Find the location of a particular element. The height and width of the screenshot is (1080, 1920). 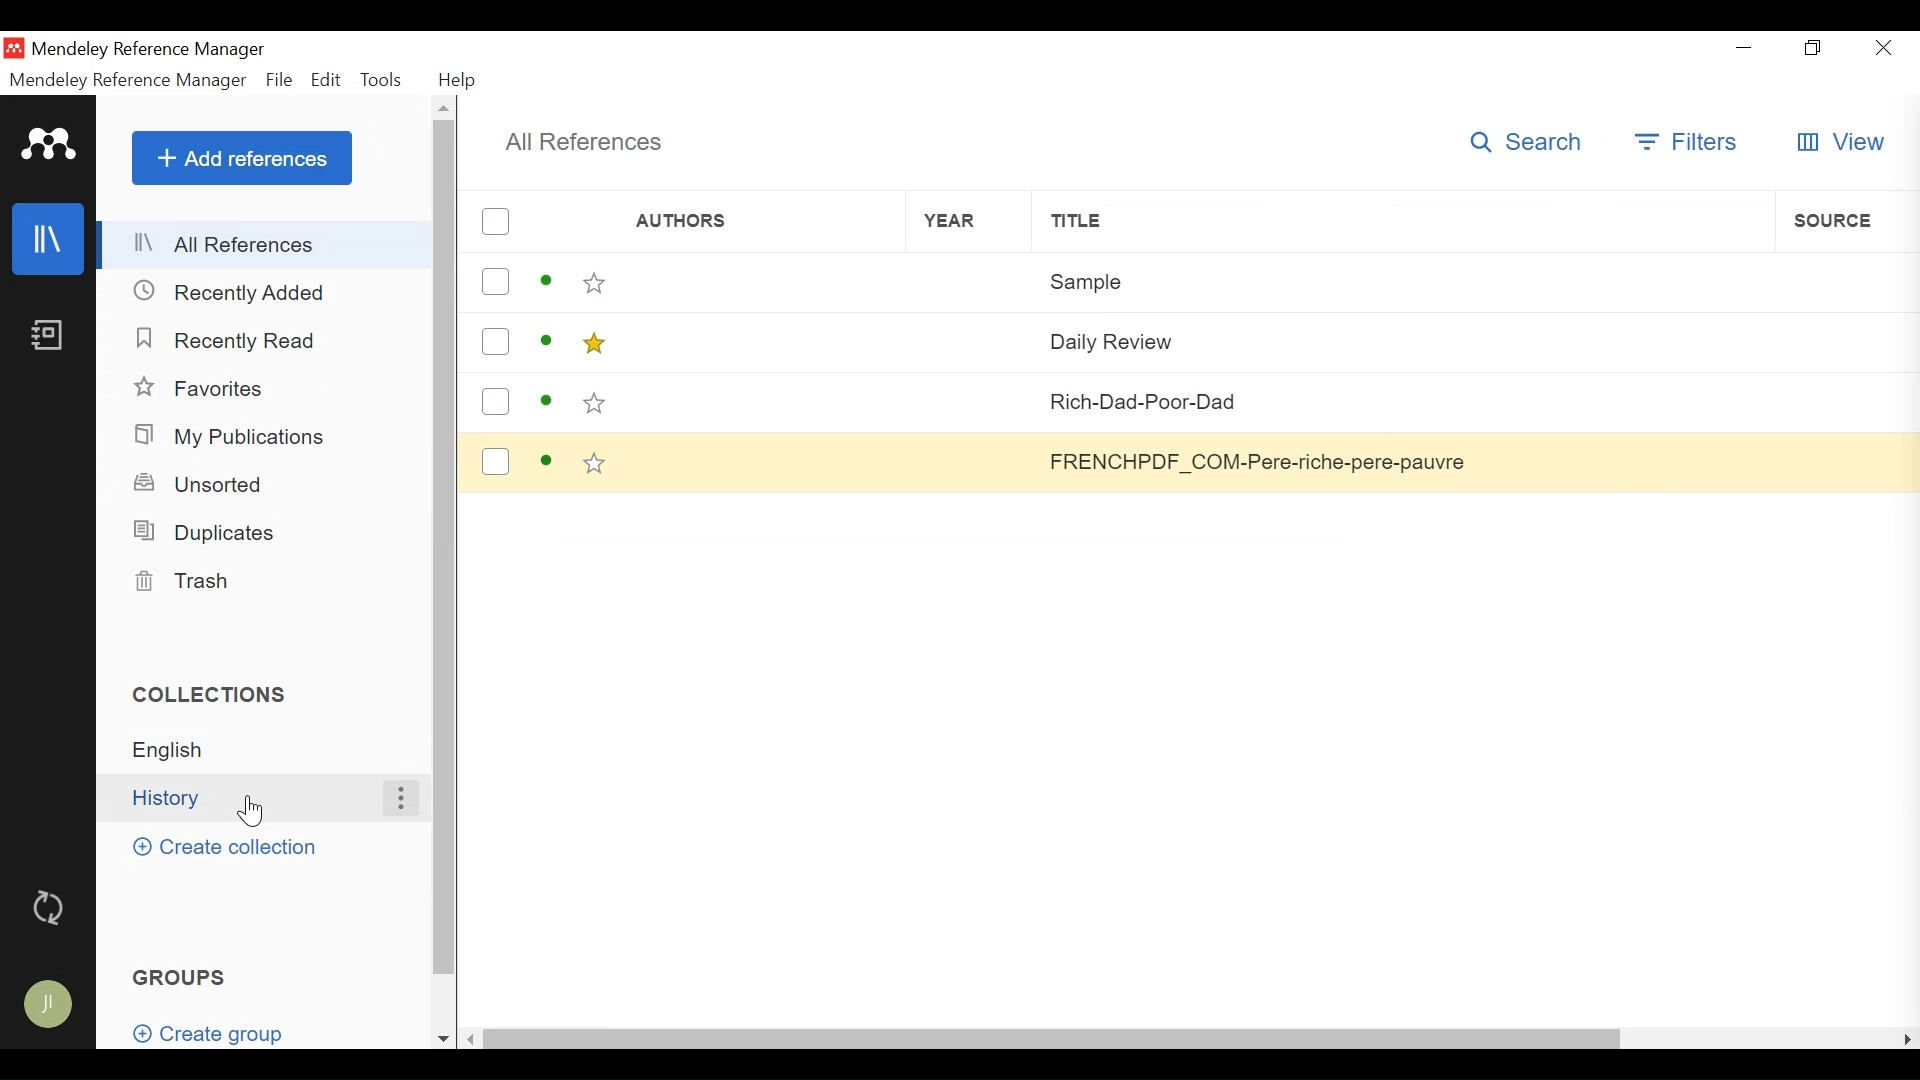

Add References is located at coordinates (242, 157).